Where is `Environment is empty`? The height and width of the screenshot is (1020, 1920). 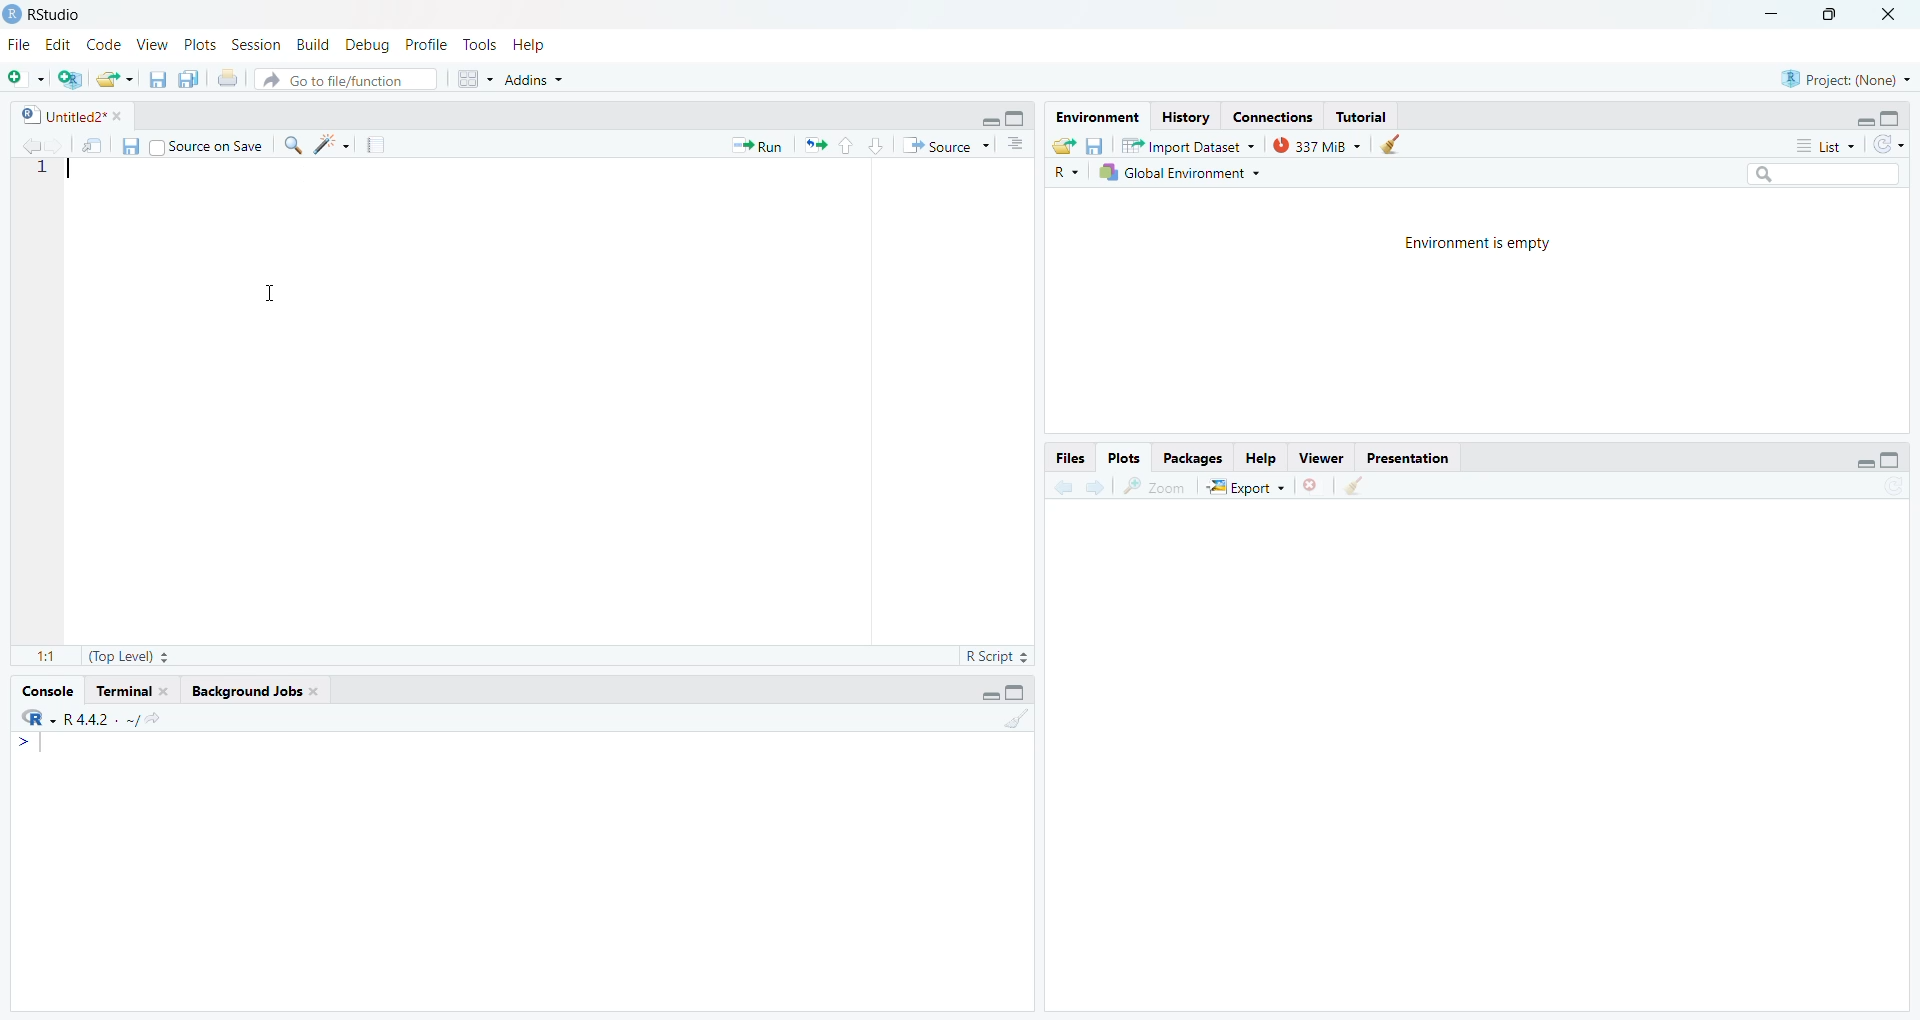 Environment is empty is located at coordinates (1481, 246).